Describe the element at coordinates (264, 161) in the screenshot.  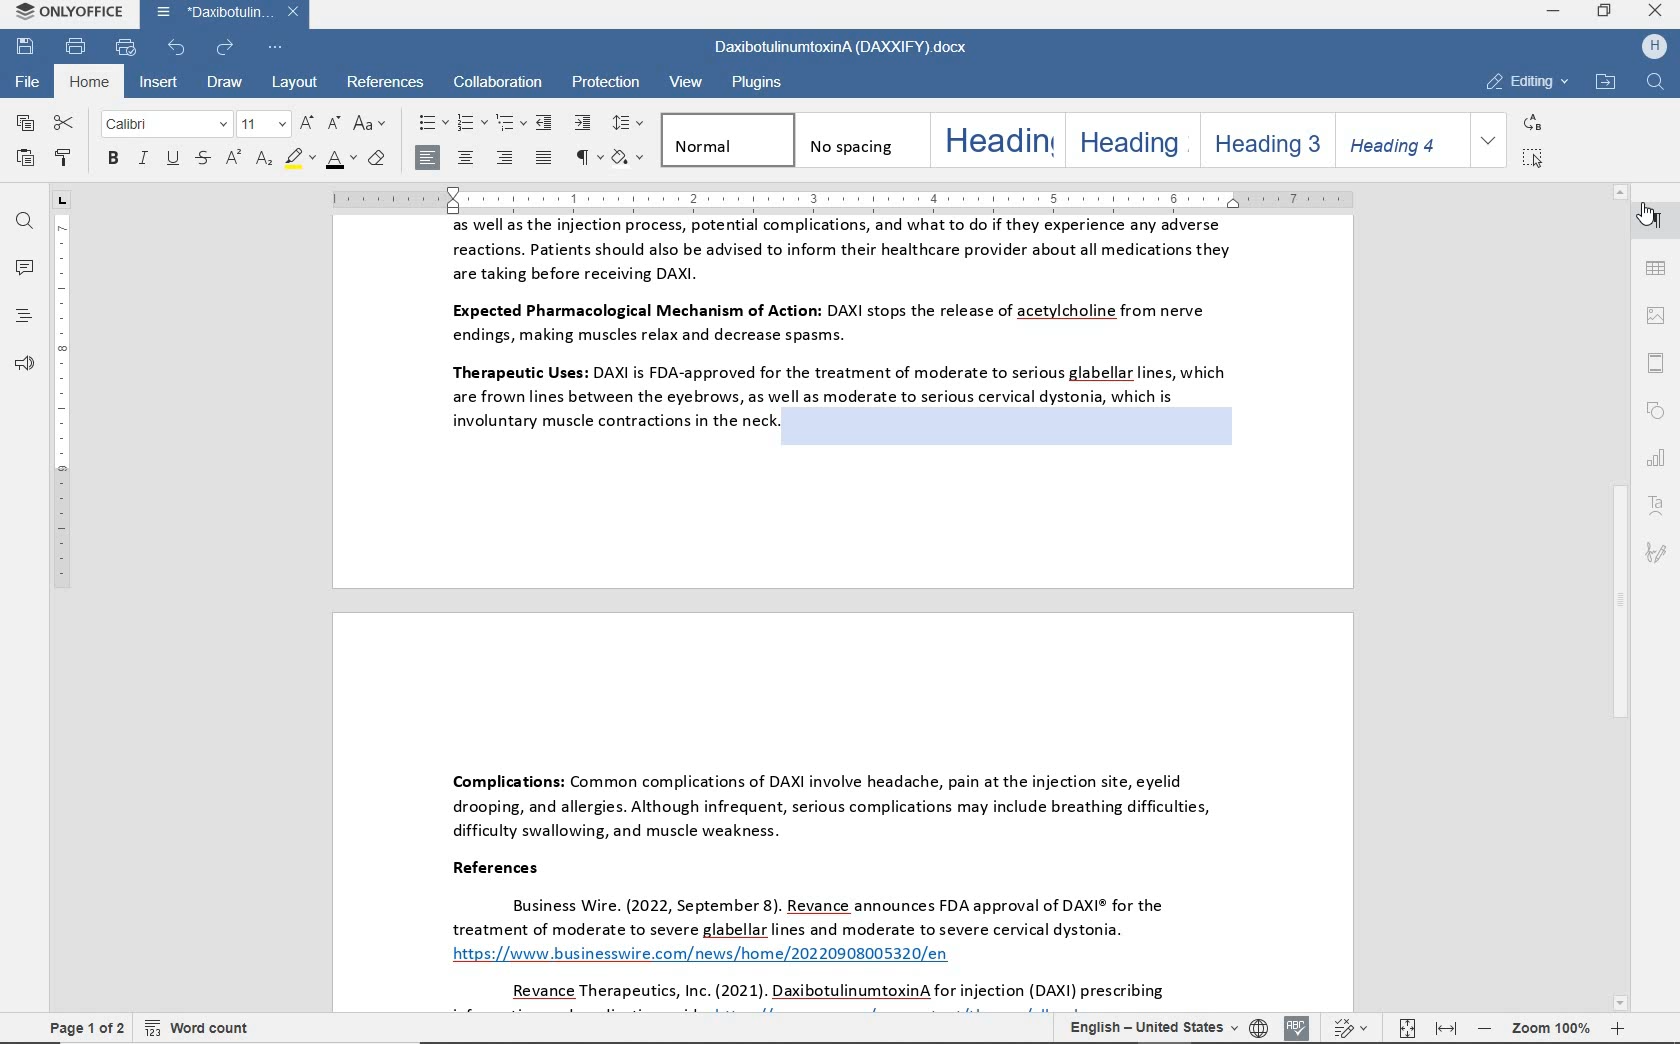
I see `subscript` at that location.